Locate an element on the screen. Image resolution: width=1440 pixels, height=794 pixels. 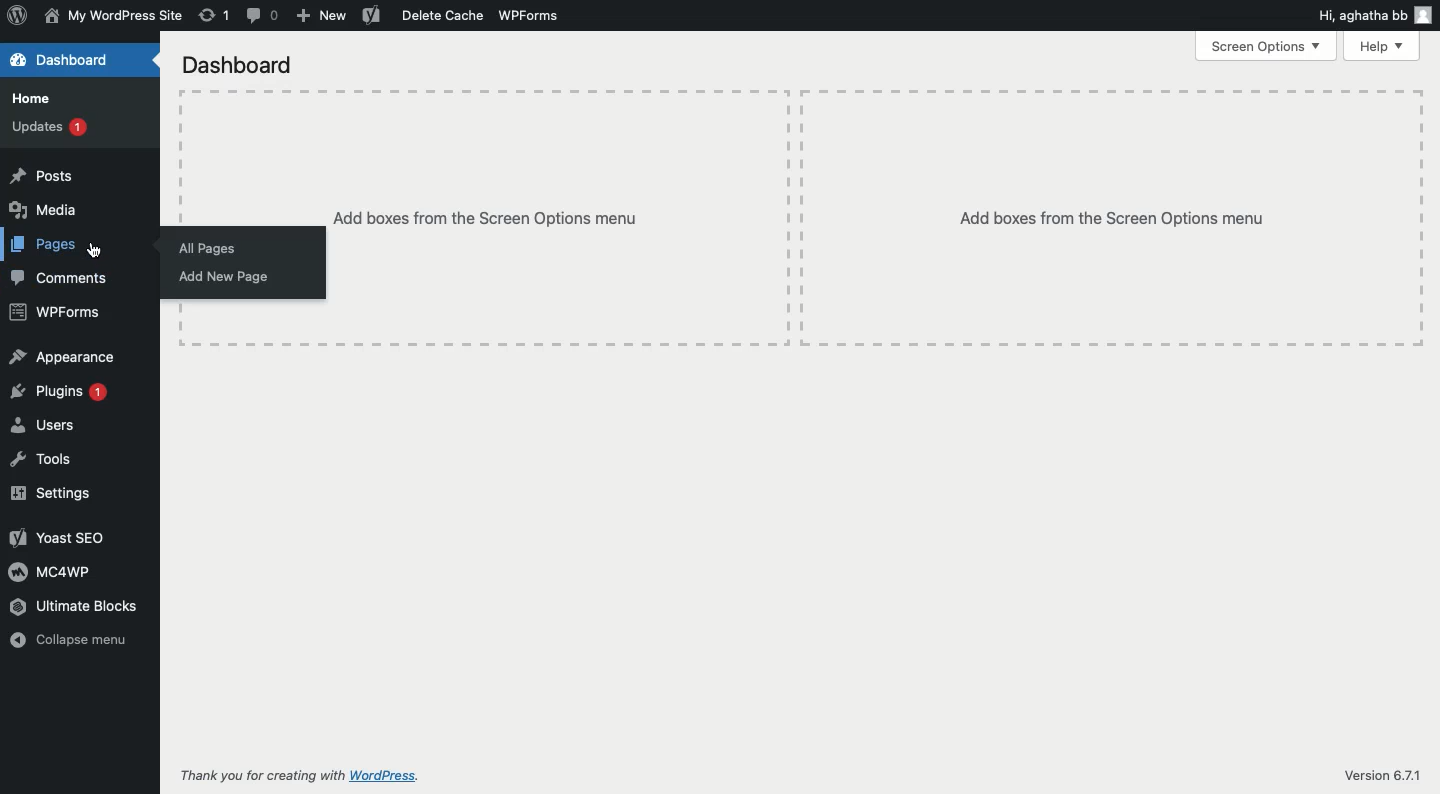
Help is located at coordinates (1386, 46).